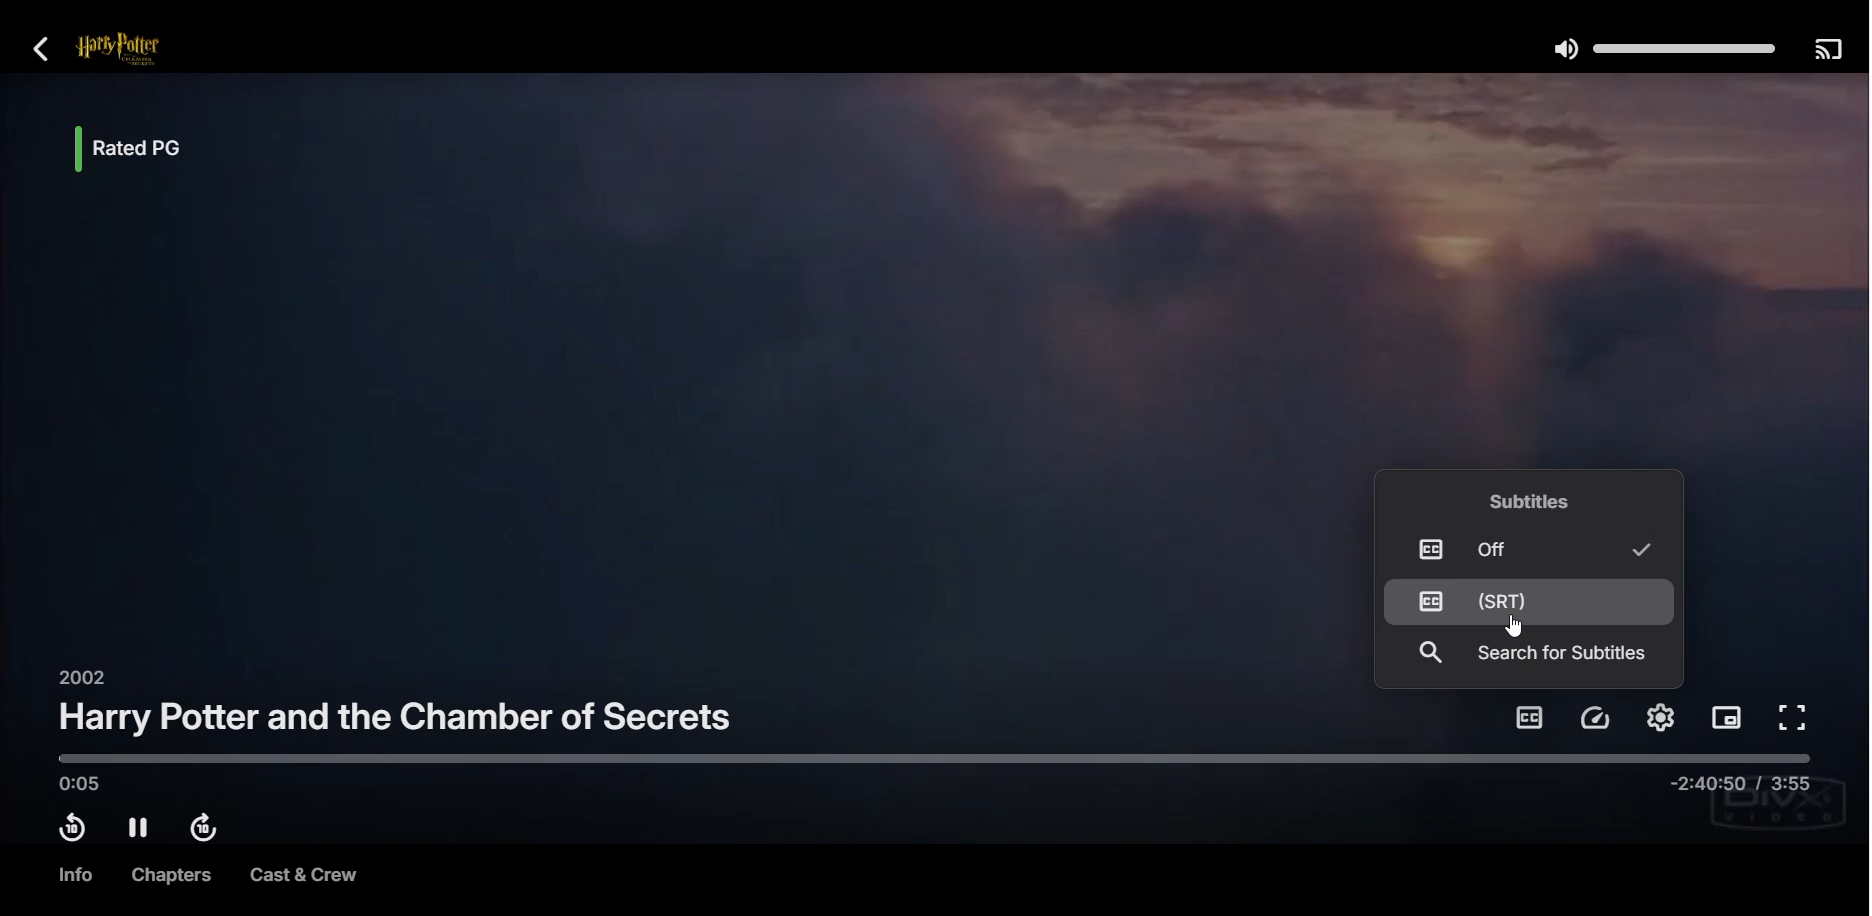 Image resolution: width=1872 pixels, height=916 pixels. I want to click on Harry Potter logo, so click(144, 50).